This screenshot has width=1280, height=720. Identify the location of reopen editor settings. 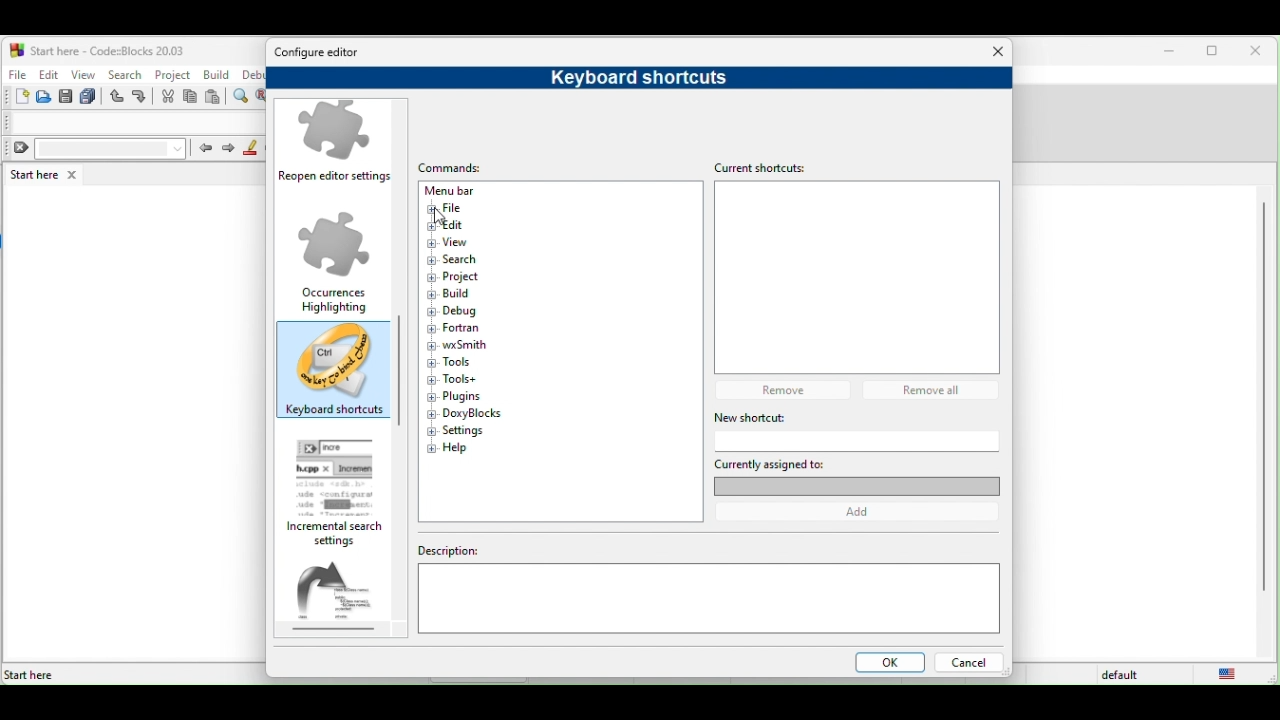
(338, 145).